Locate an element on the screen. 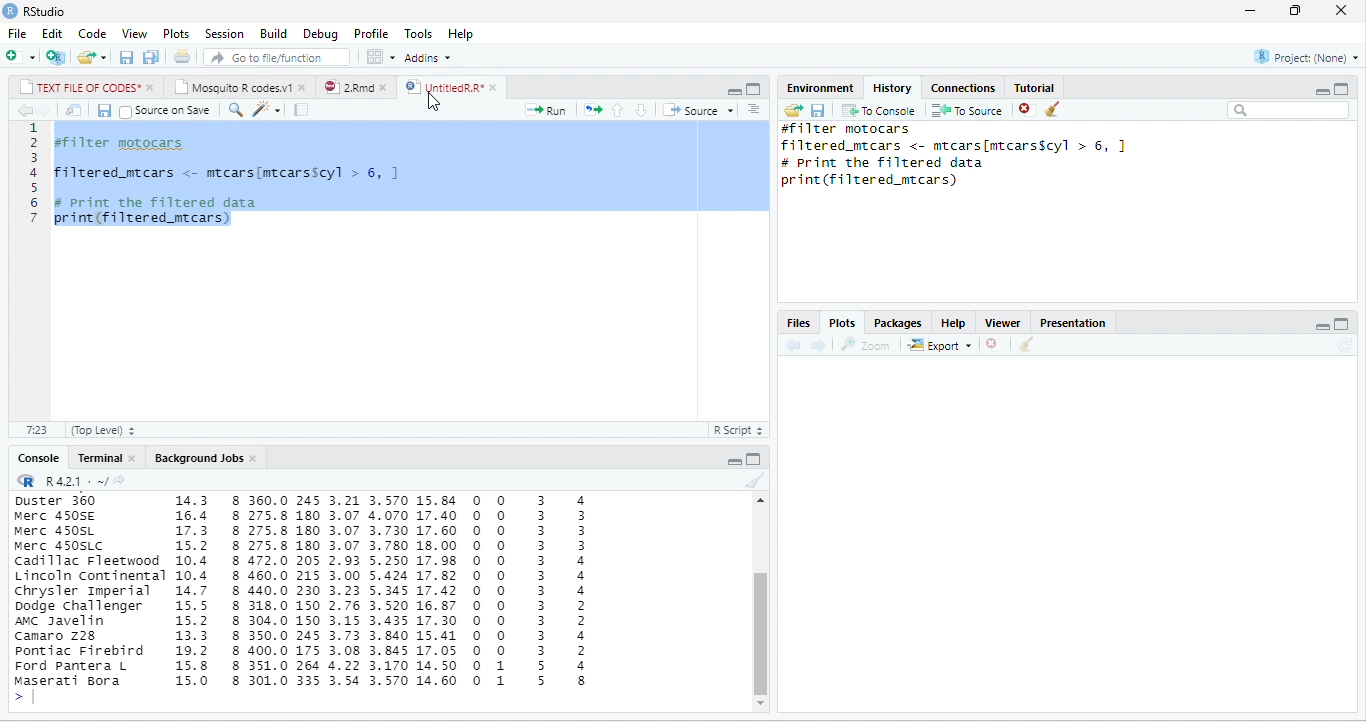 The width and height of the screenshot is (1366, 722). close is located at coordinates (496, 88).